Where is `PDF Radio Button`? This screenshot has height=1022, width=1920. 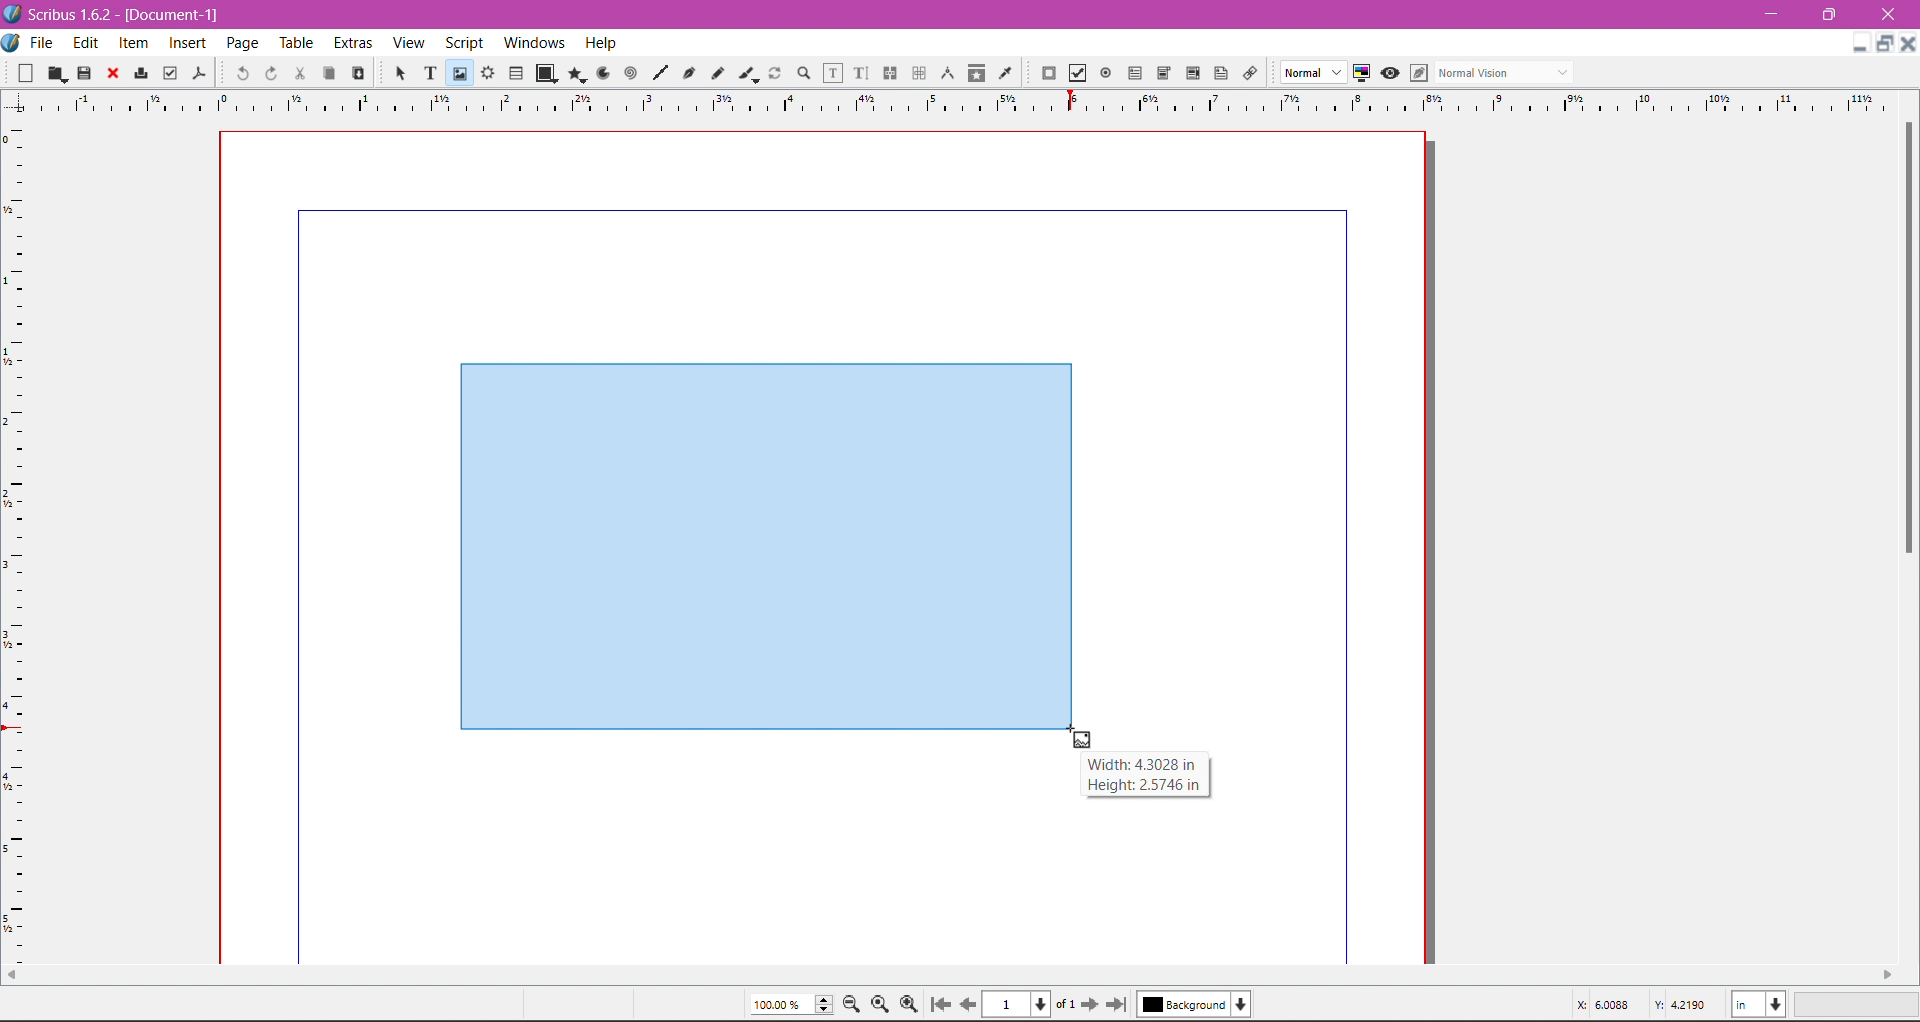
PDF Radio Button is located at coordinates (1106, 73).